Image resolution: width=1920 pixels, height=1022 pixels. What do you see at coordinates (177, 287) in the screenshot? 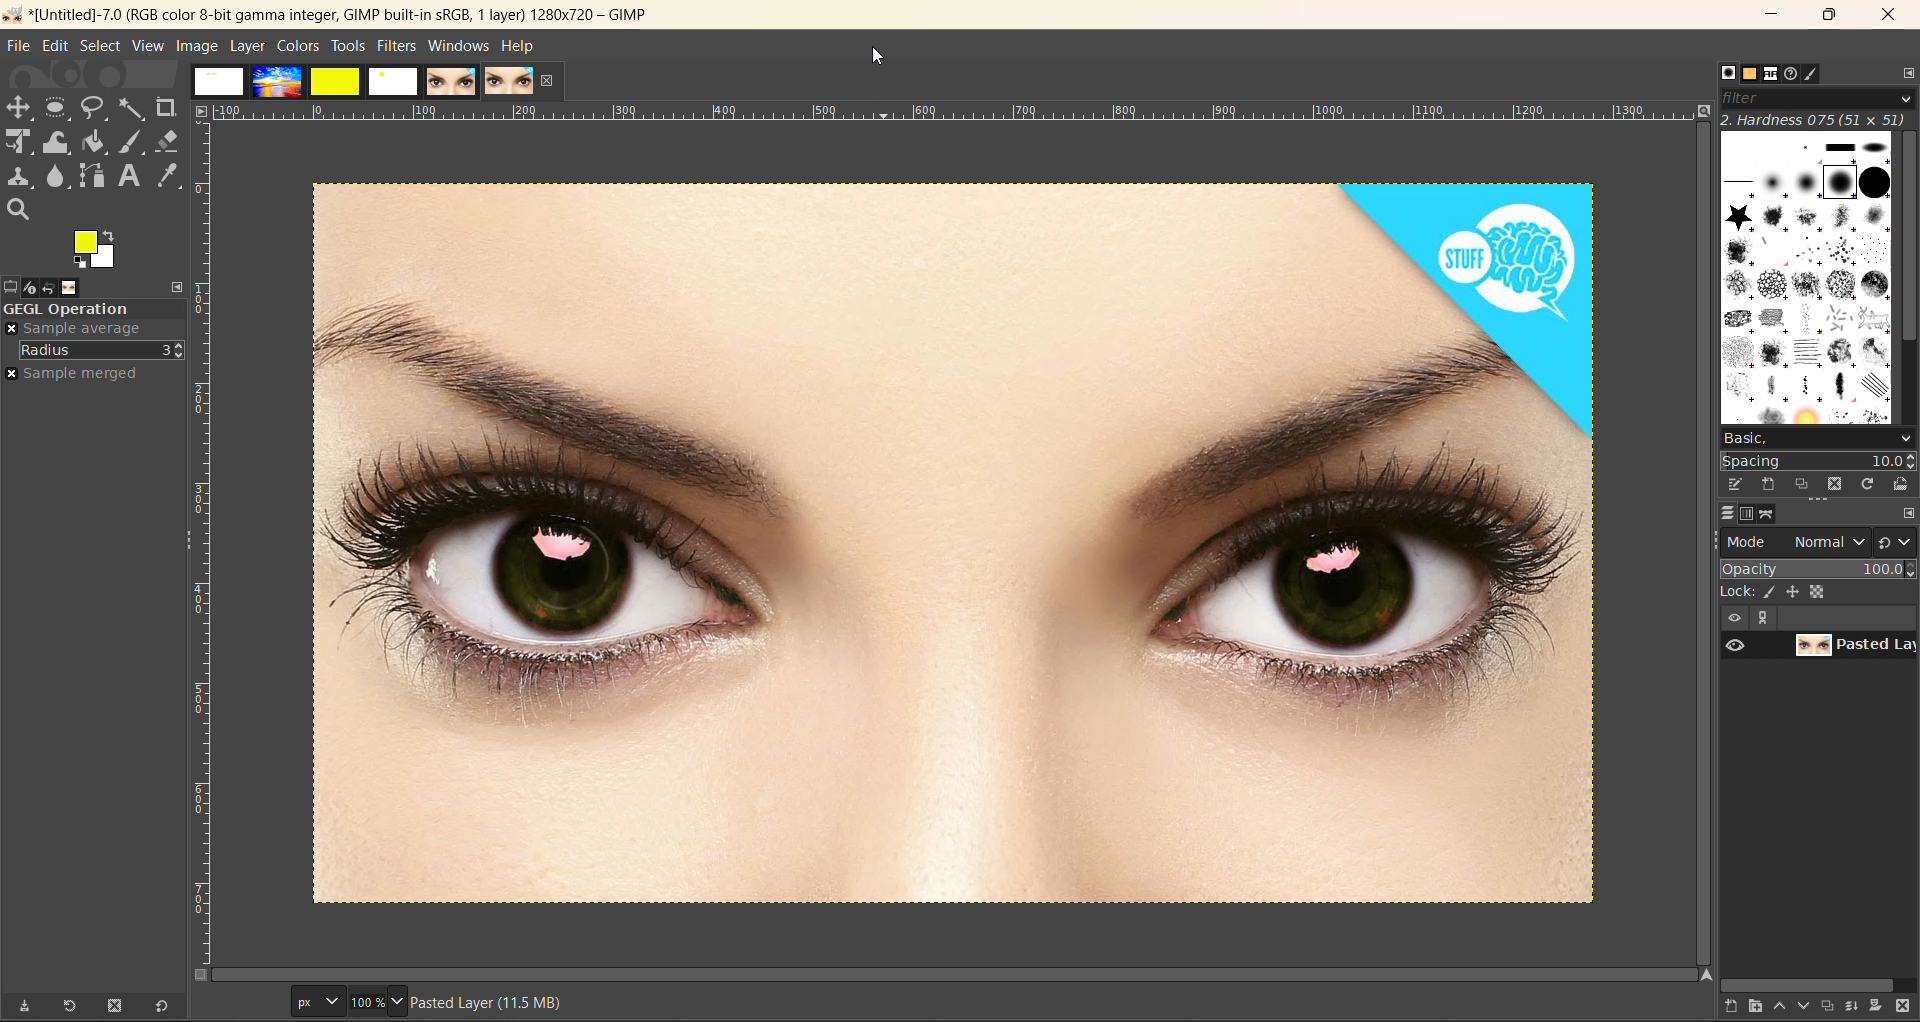
I see `configure` at bounding box center [177, 287].